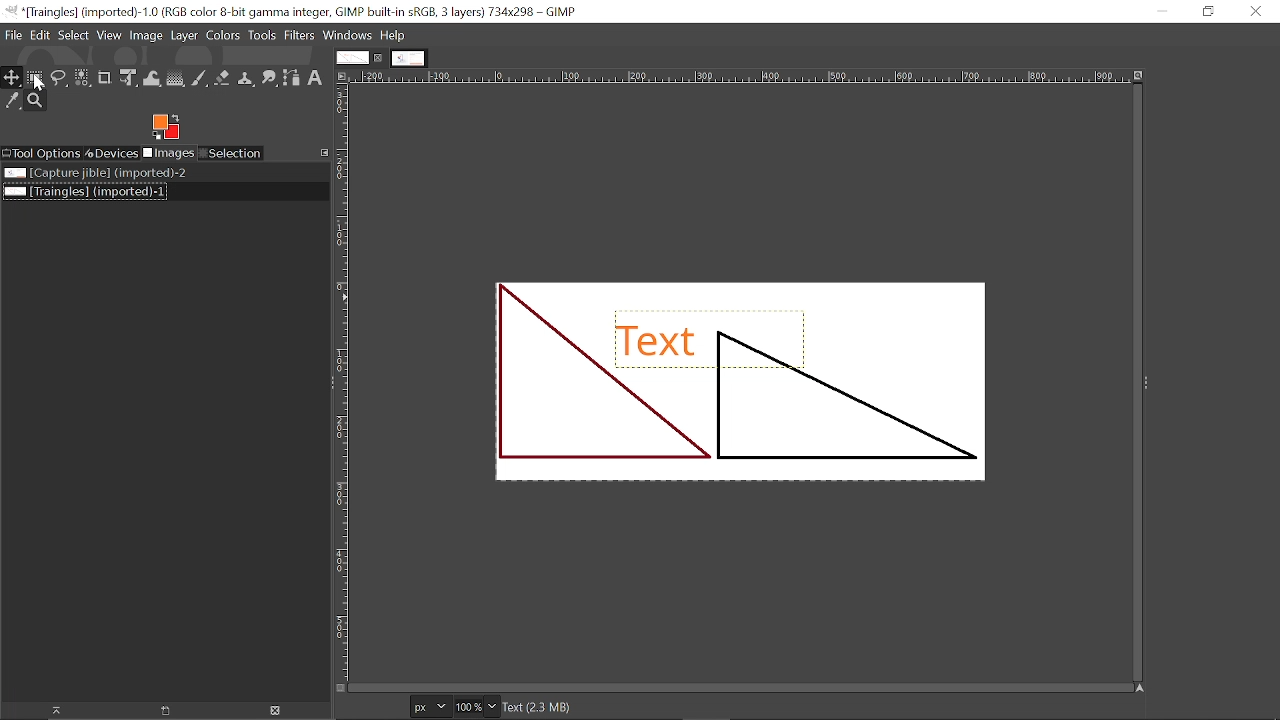 The image size is (1280, 720). I want to click on Current Image, so click(713, 383).